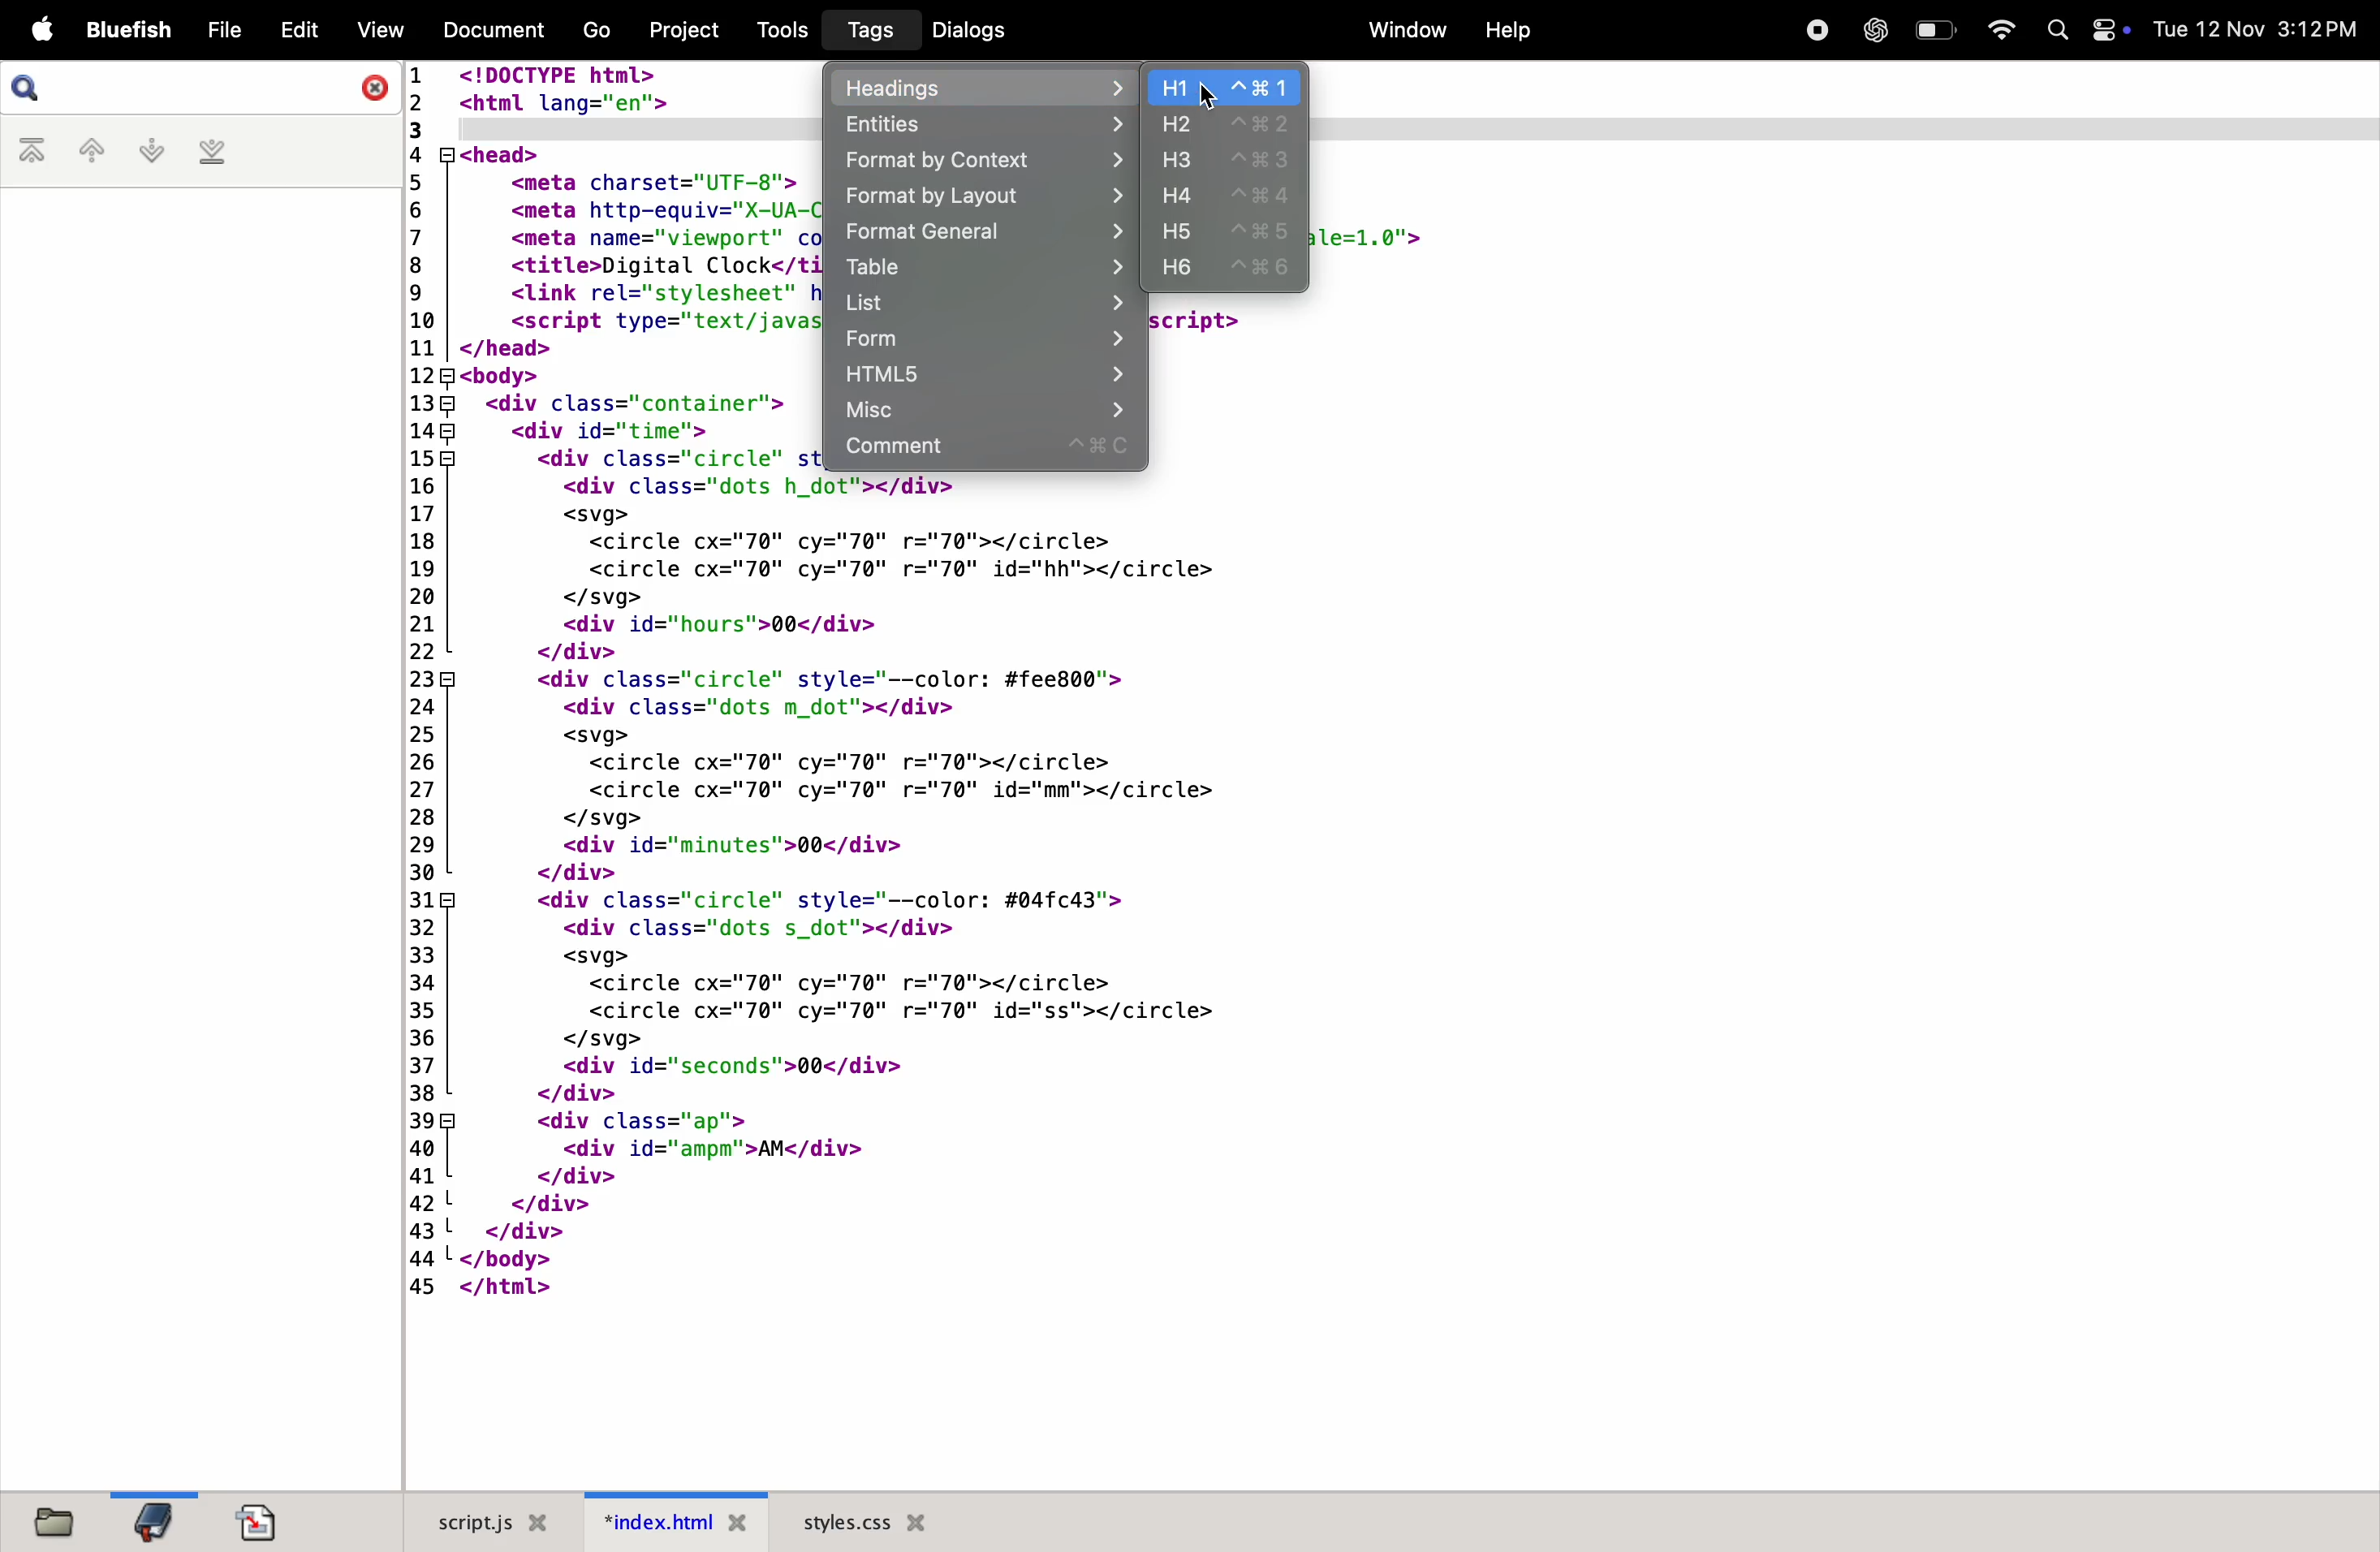  Describe the element at coordinates (668, 1521) in the screenshot. I see `*index.html` at that location.